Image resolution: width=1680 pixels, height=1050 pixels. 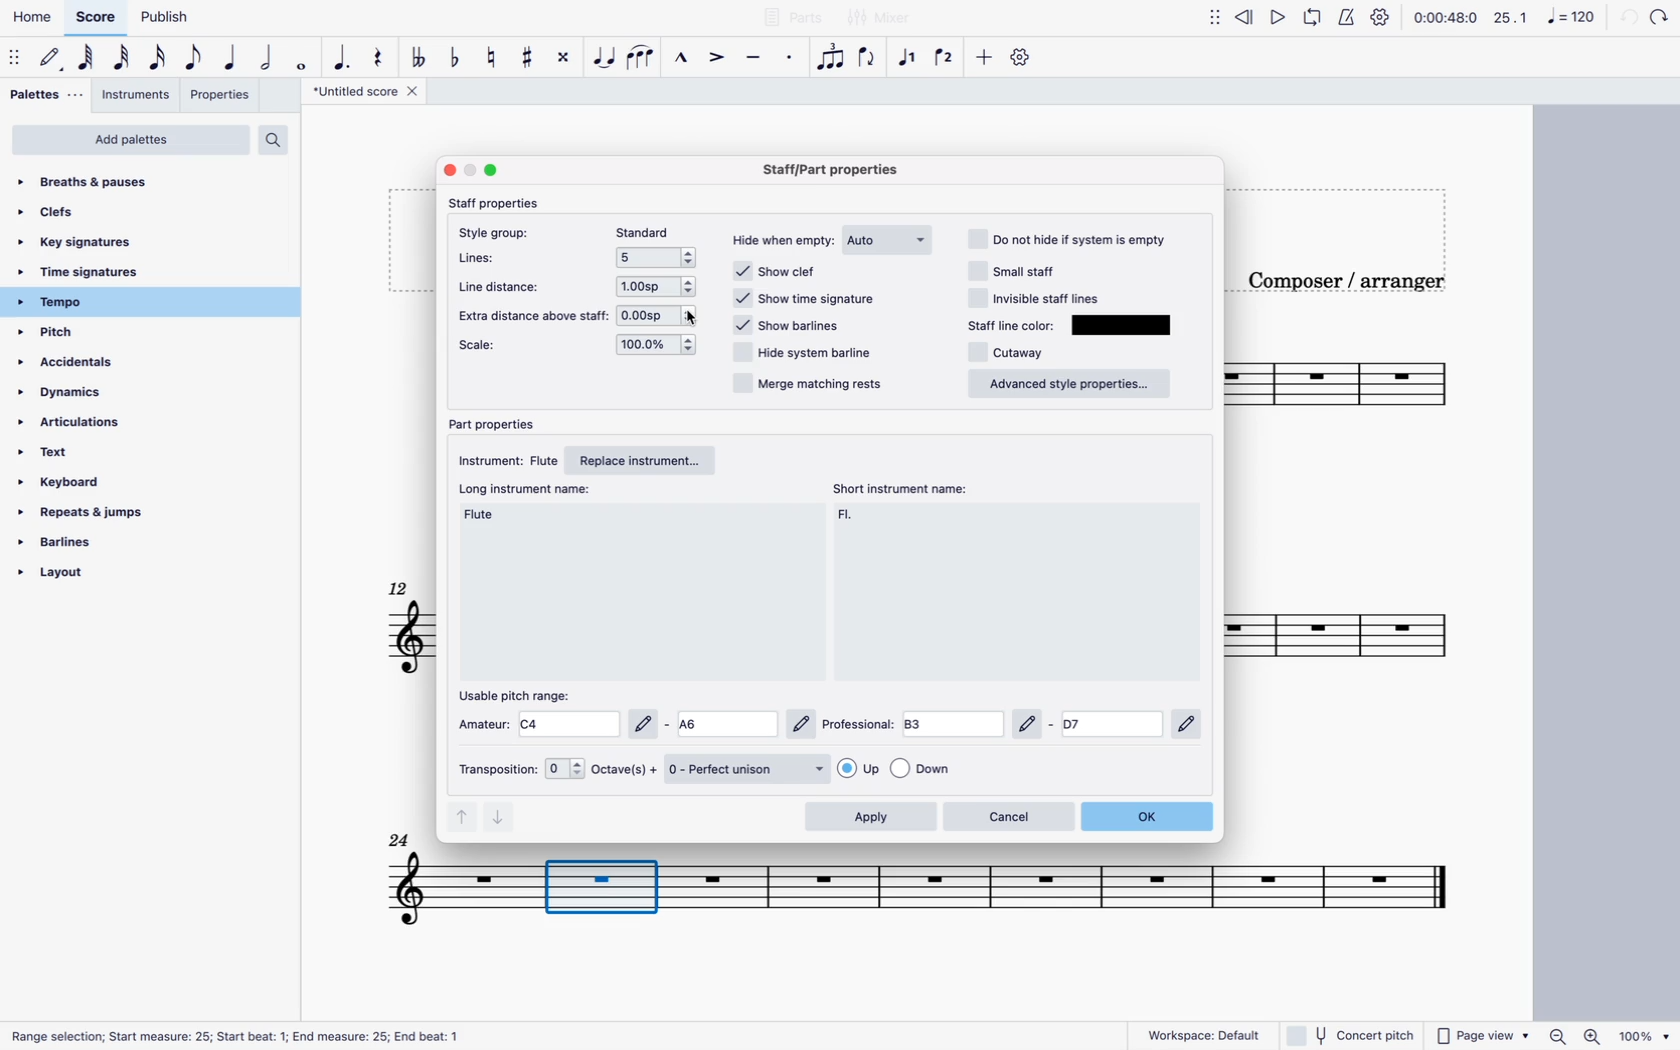 What do you see at coordinates (1483, 1035) in the screenshot?
I see `page view` at bounding box center [1483, 1035].